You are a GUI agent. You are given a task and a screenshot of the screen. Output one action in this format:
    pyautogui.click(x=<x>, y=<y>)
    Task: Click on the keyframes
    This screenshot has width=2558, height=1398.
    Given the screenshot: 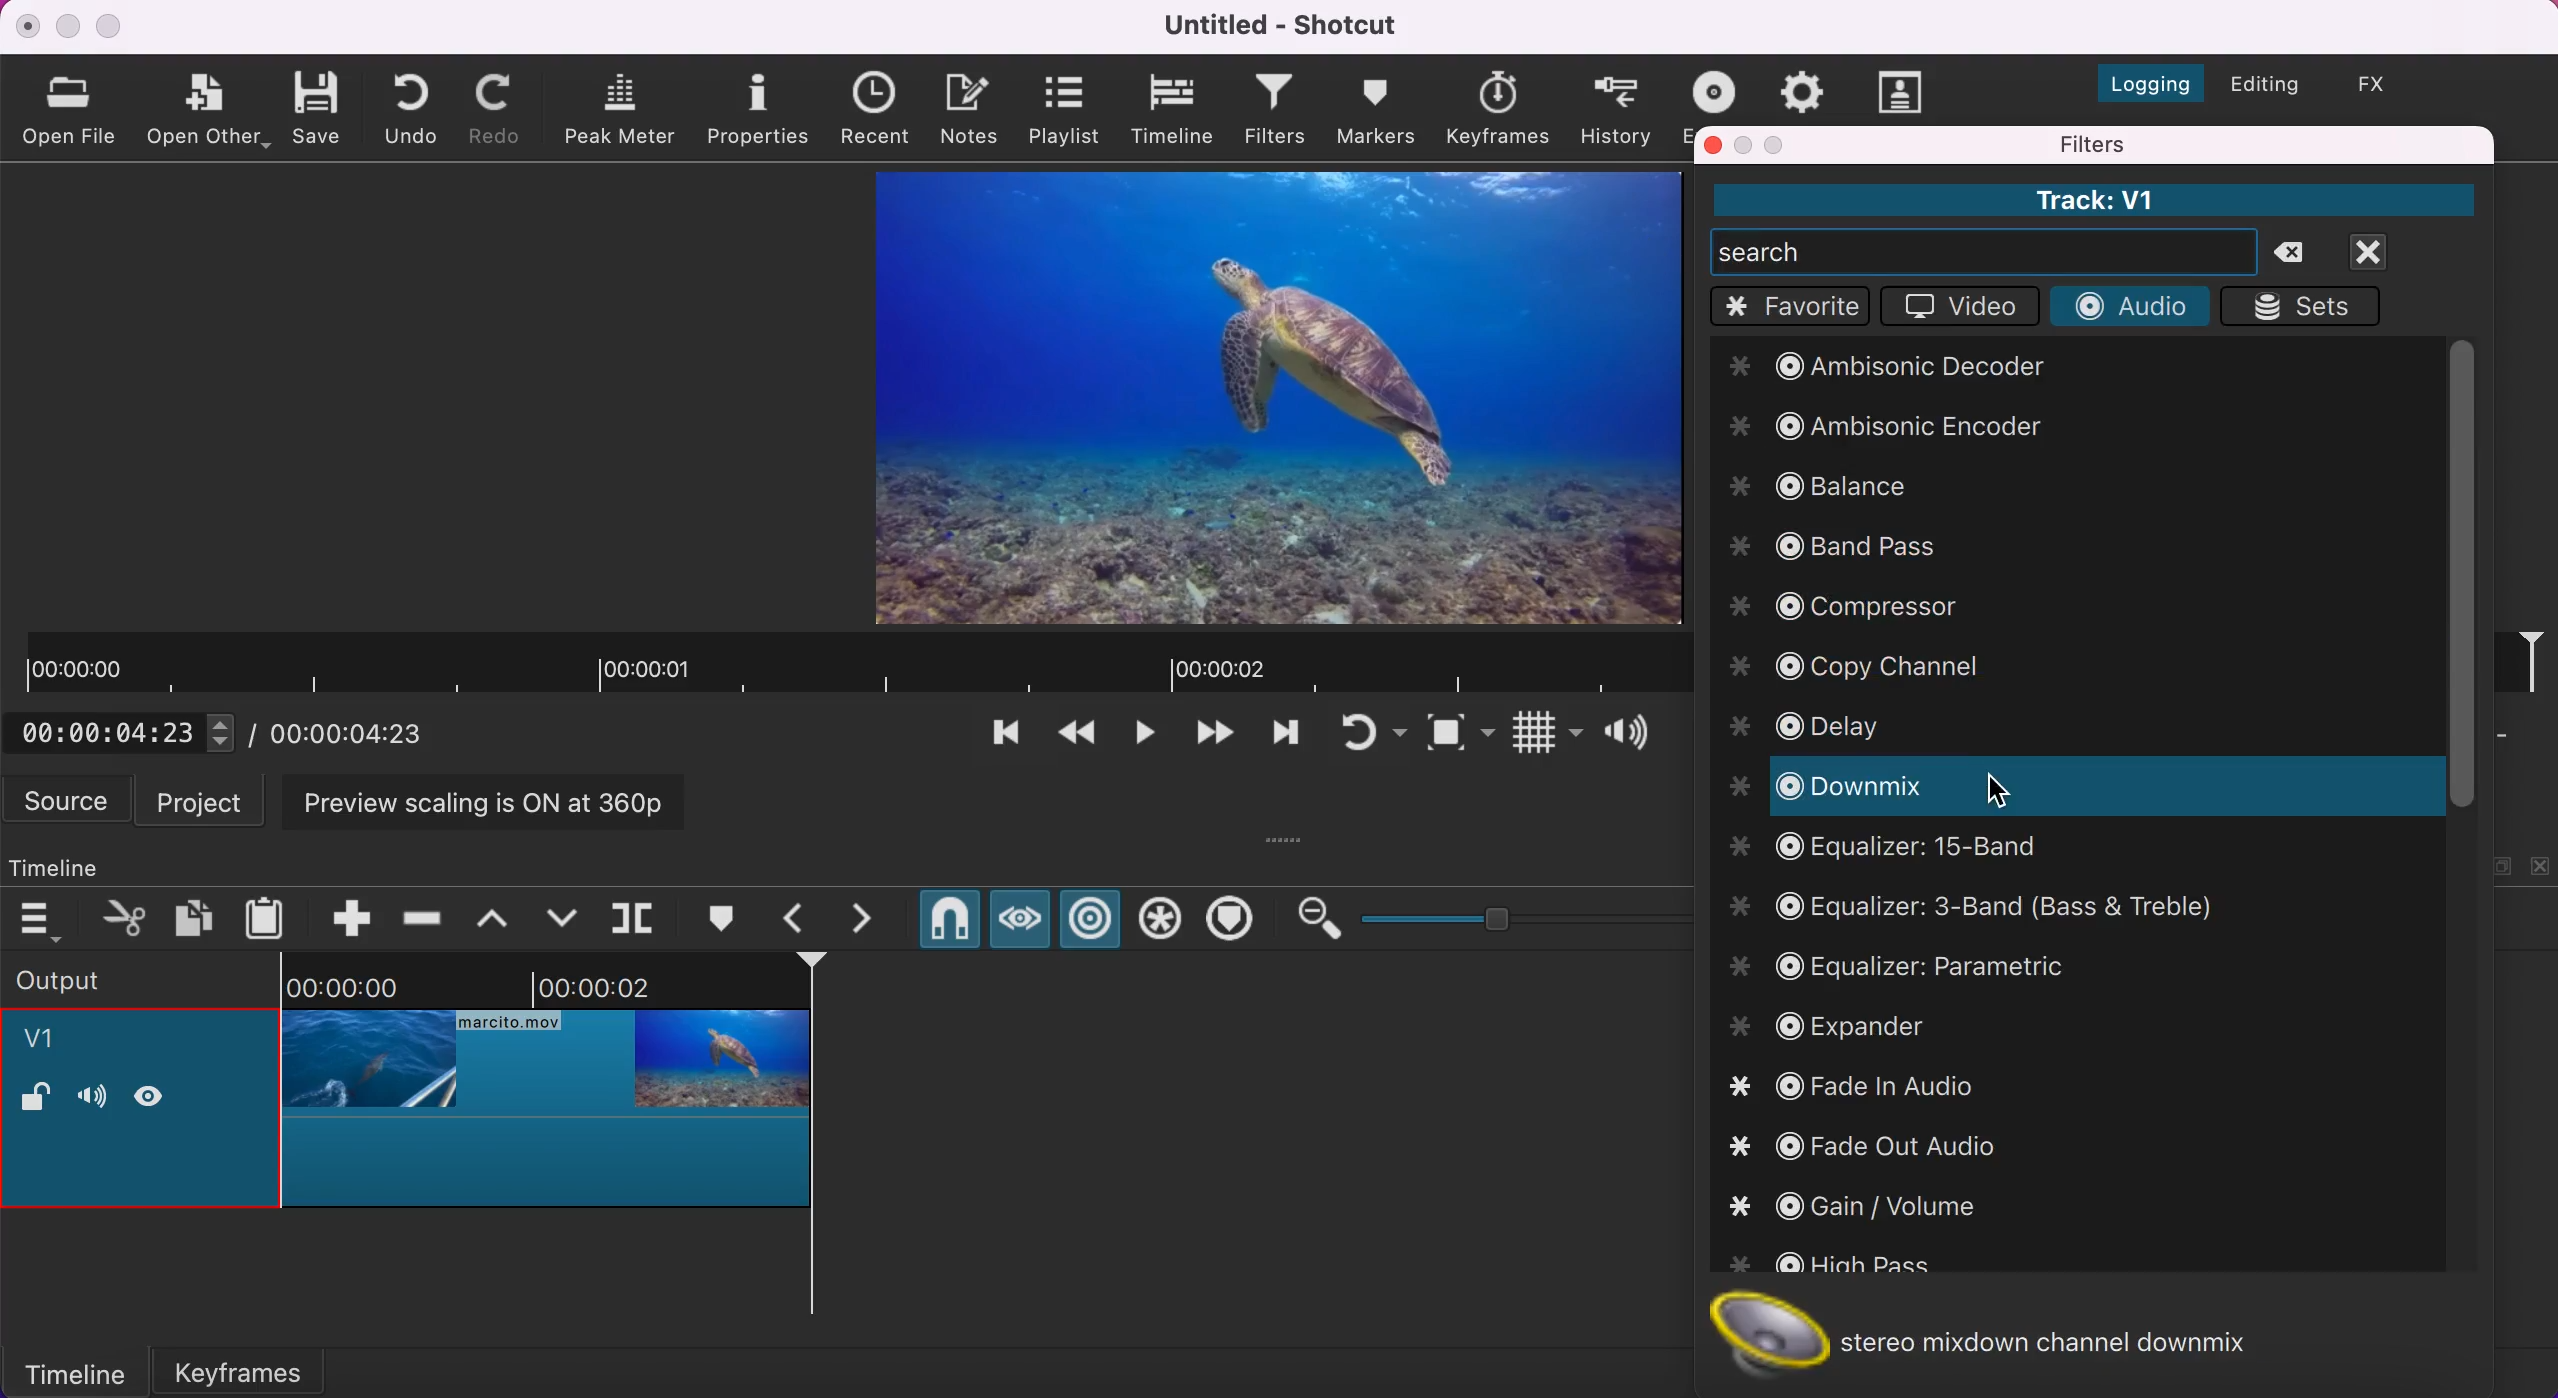 What is the action you would take?
    pyautogui.click(x=264, y=1366)
    